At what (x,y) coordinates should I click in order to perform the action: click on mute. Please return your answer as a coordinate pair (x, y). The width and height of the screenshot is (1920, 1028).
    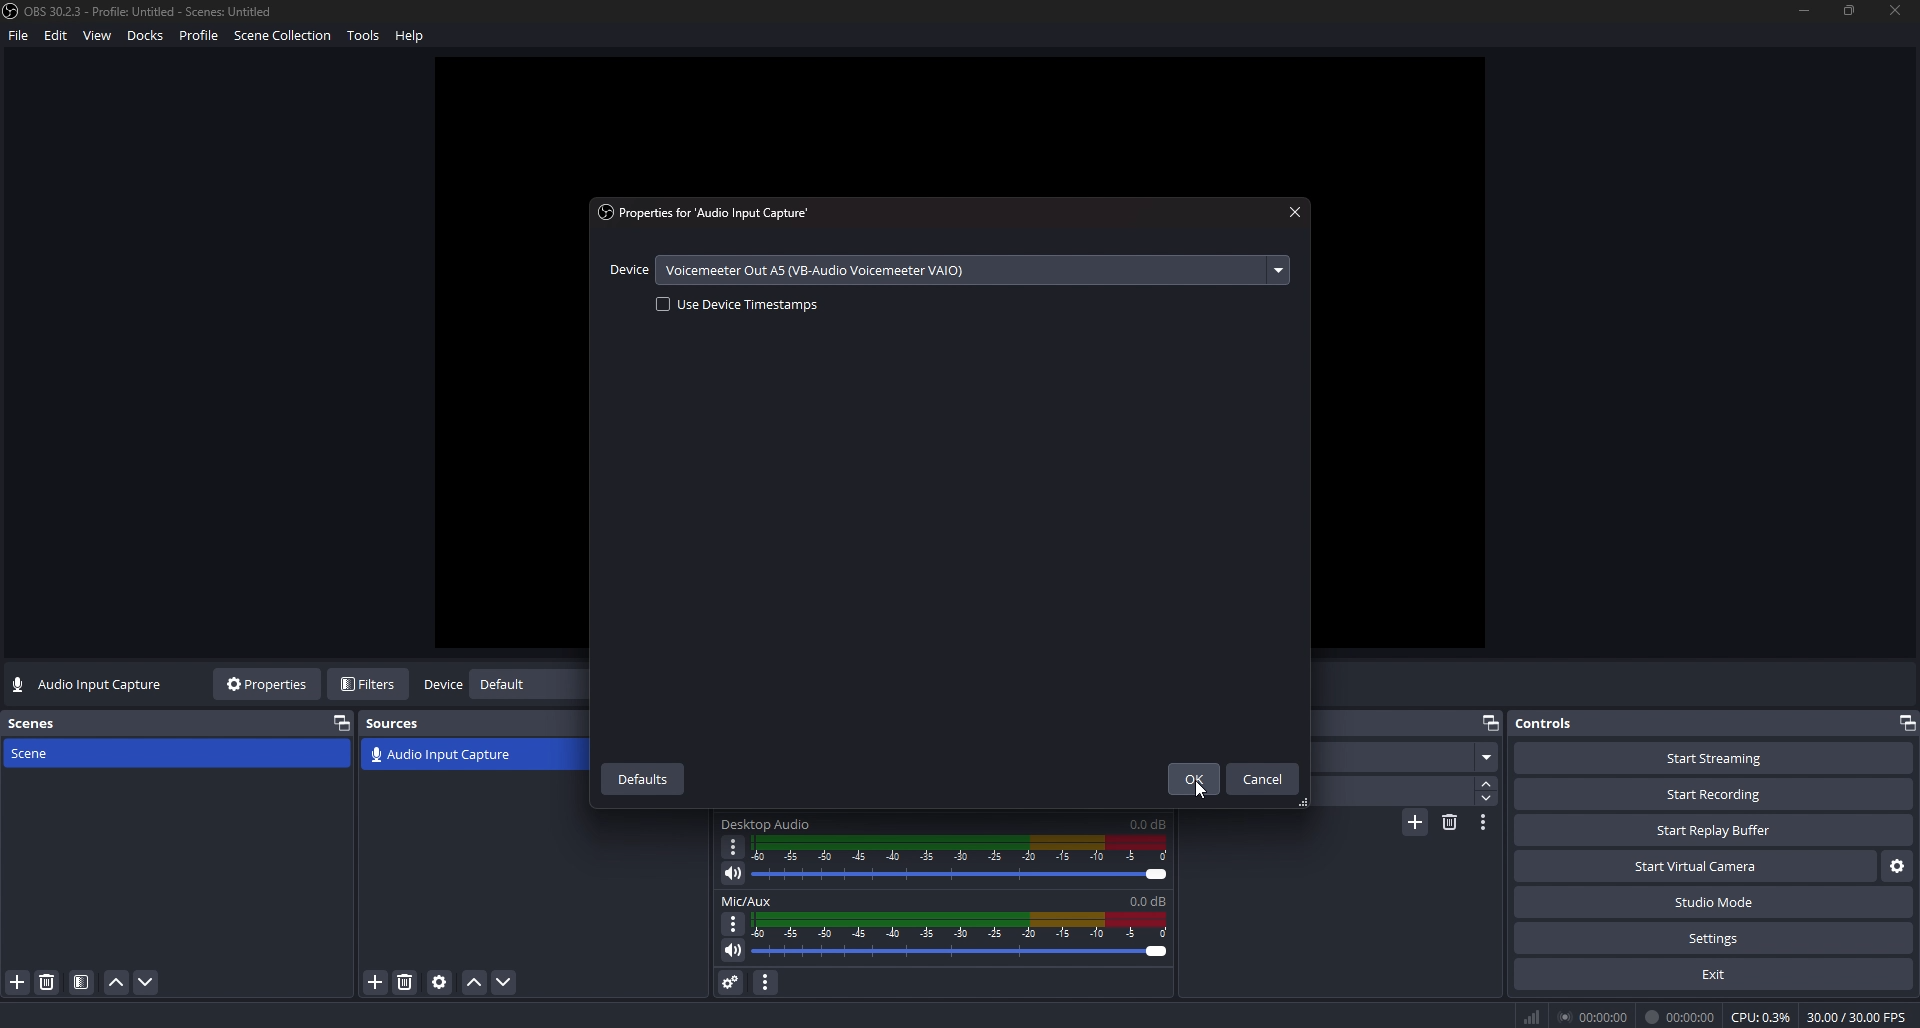
    Looking at the image, I should click on (733, 873).